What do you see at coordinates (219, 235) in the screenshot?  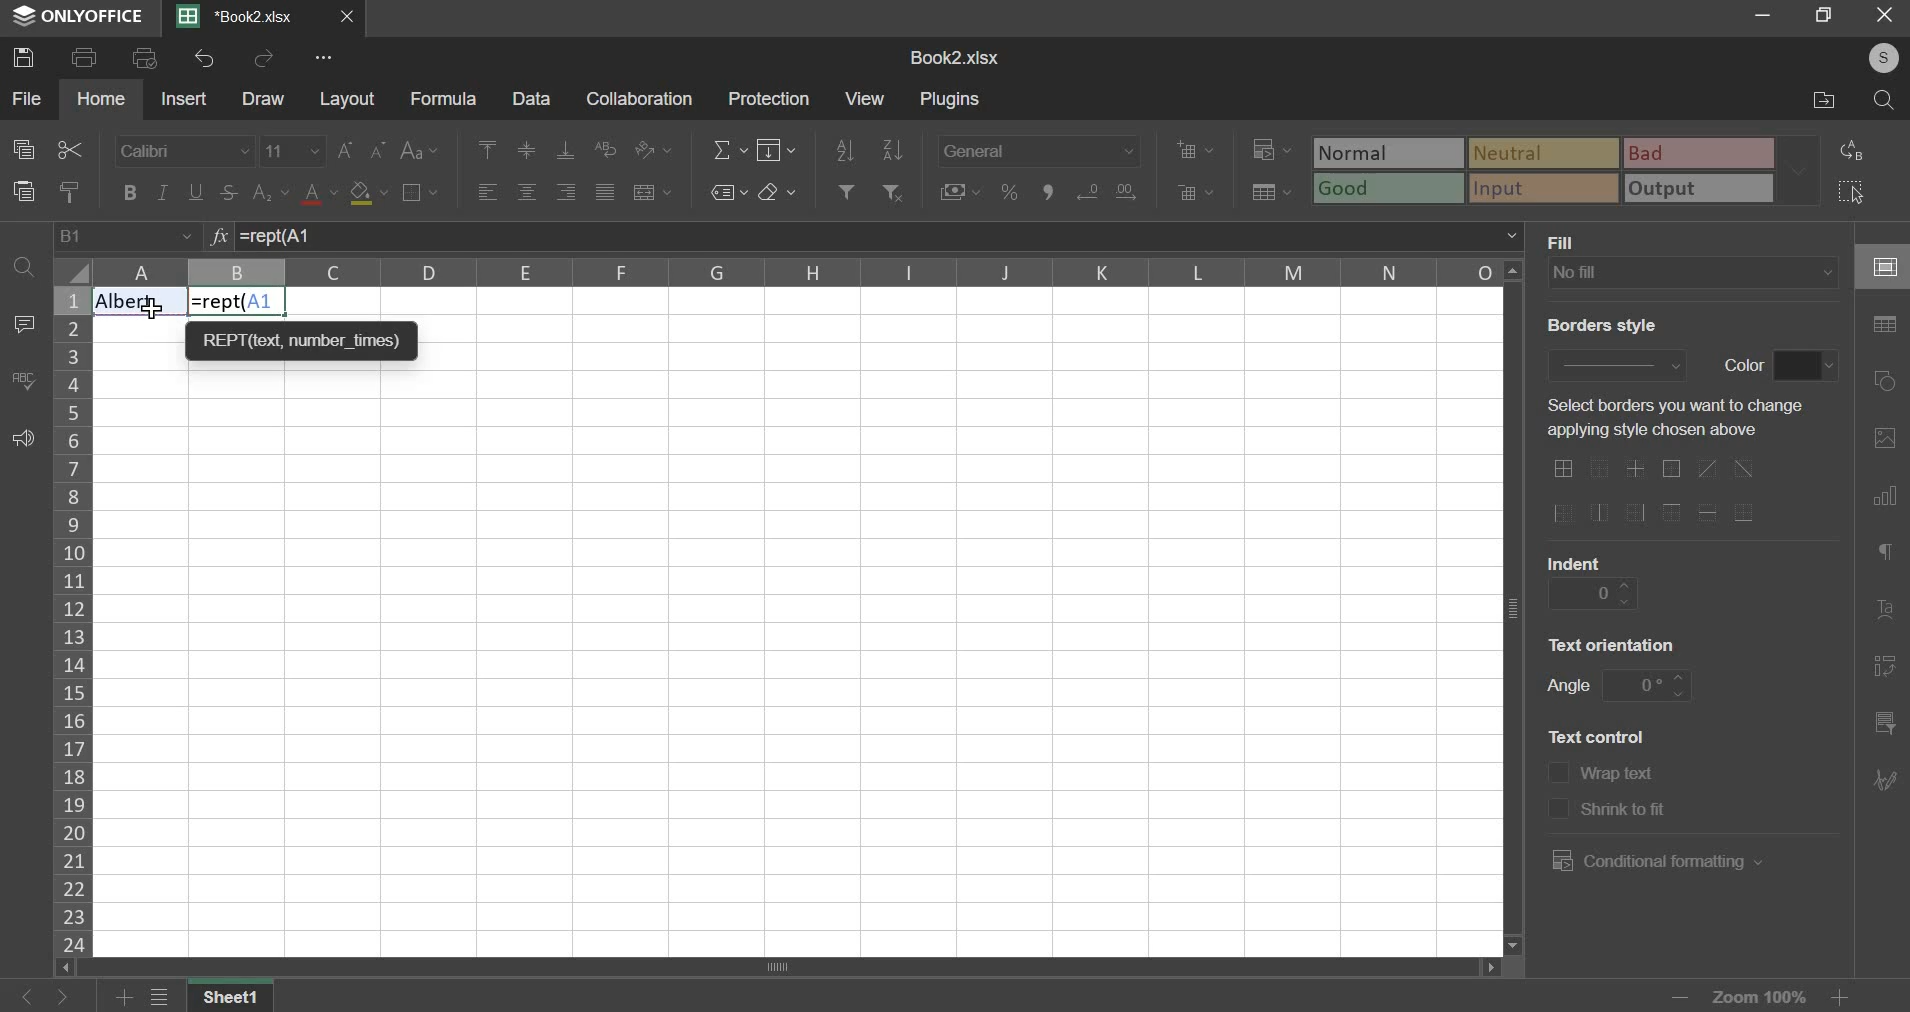 I see `function` at bounding box center [219, 235].